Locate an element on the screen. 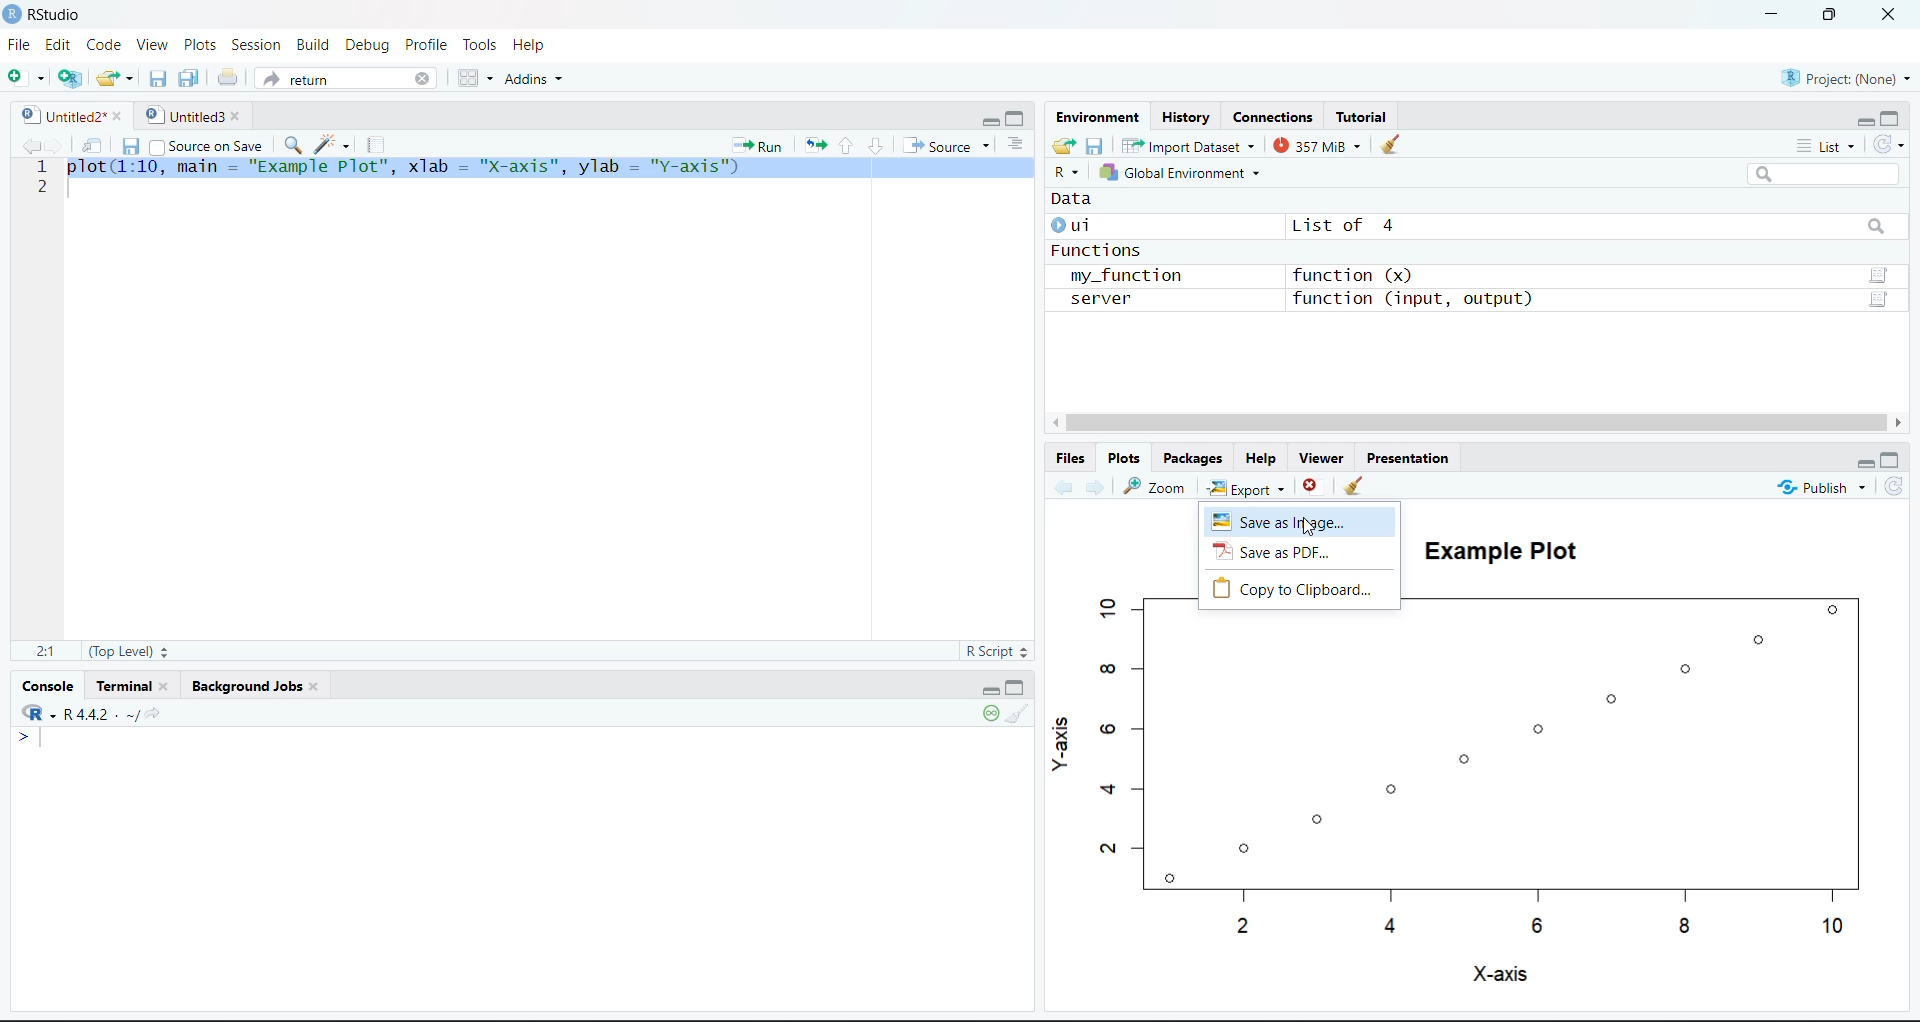 The image size is (1920, 1022). Prompt cursor is located at coordinates (21, 737).